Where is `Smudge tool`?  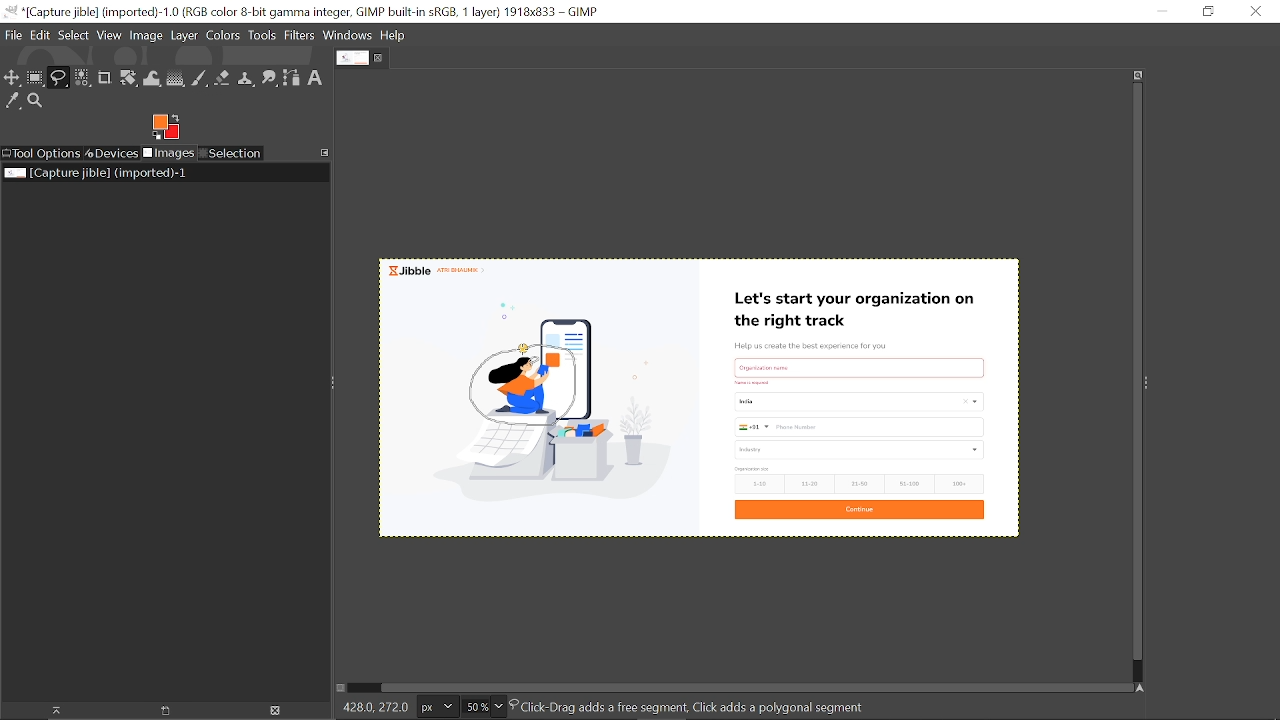 Smudge tool is located at coordinates (270, 79).